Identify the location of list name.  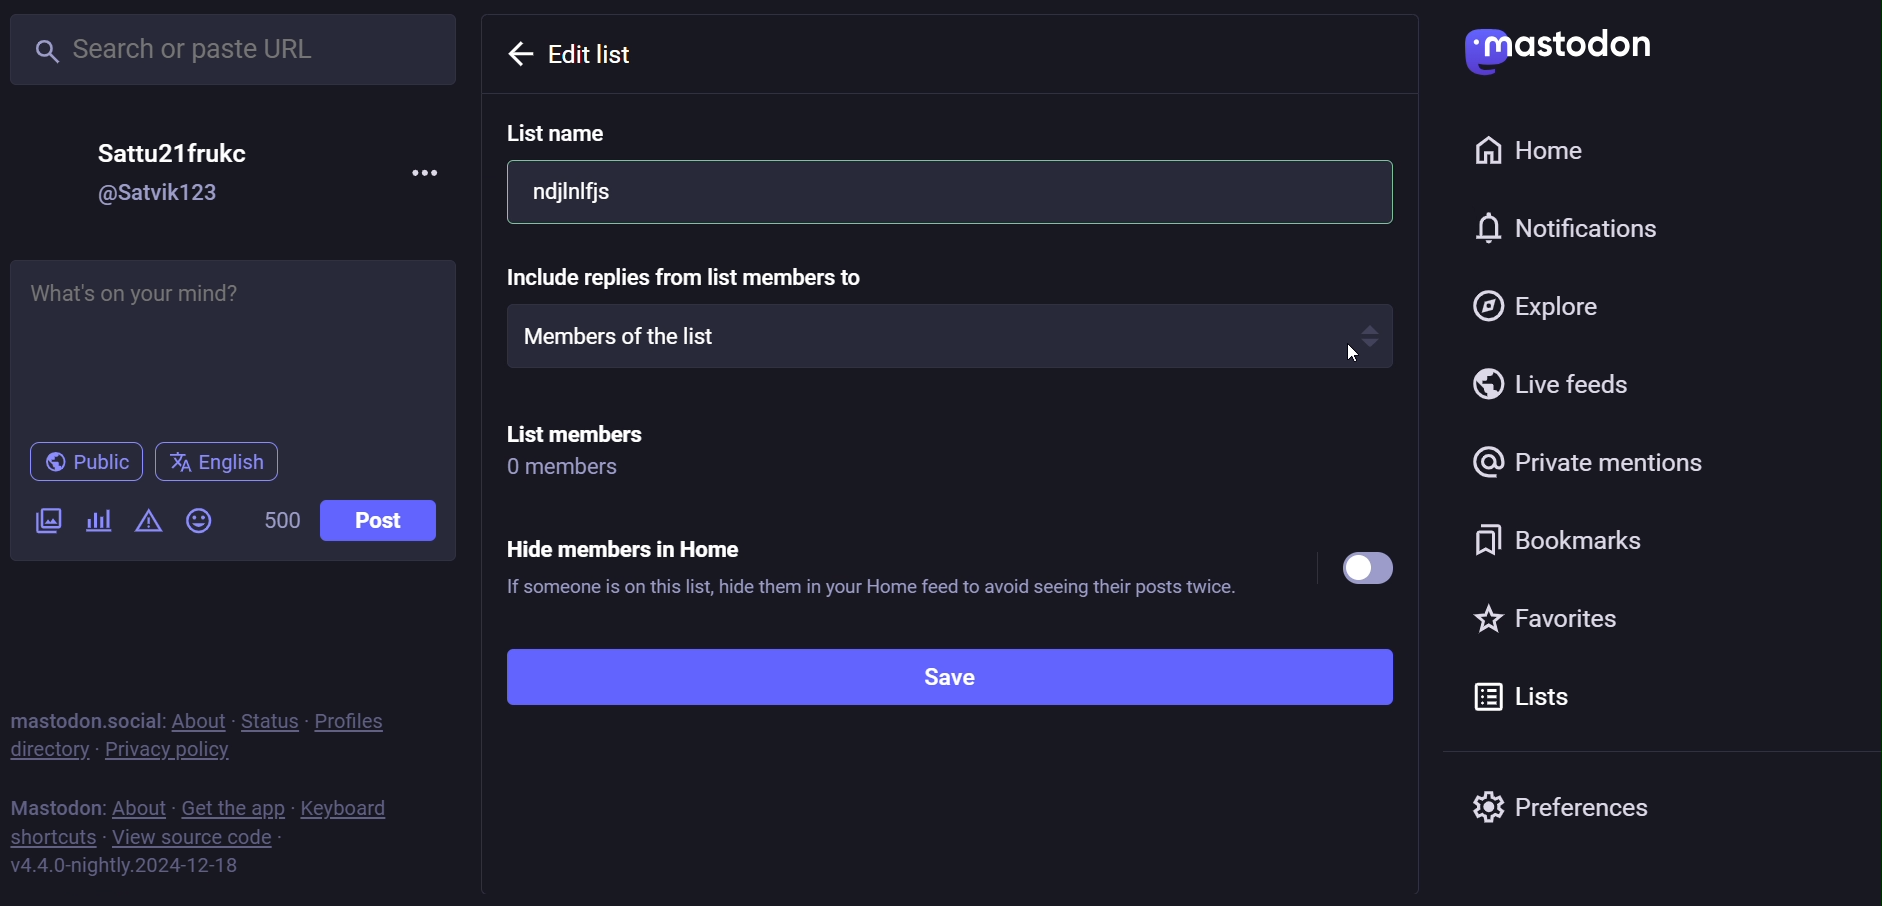
(563, 133).